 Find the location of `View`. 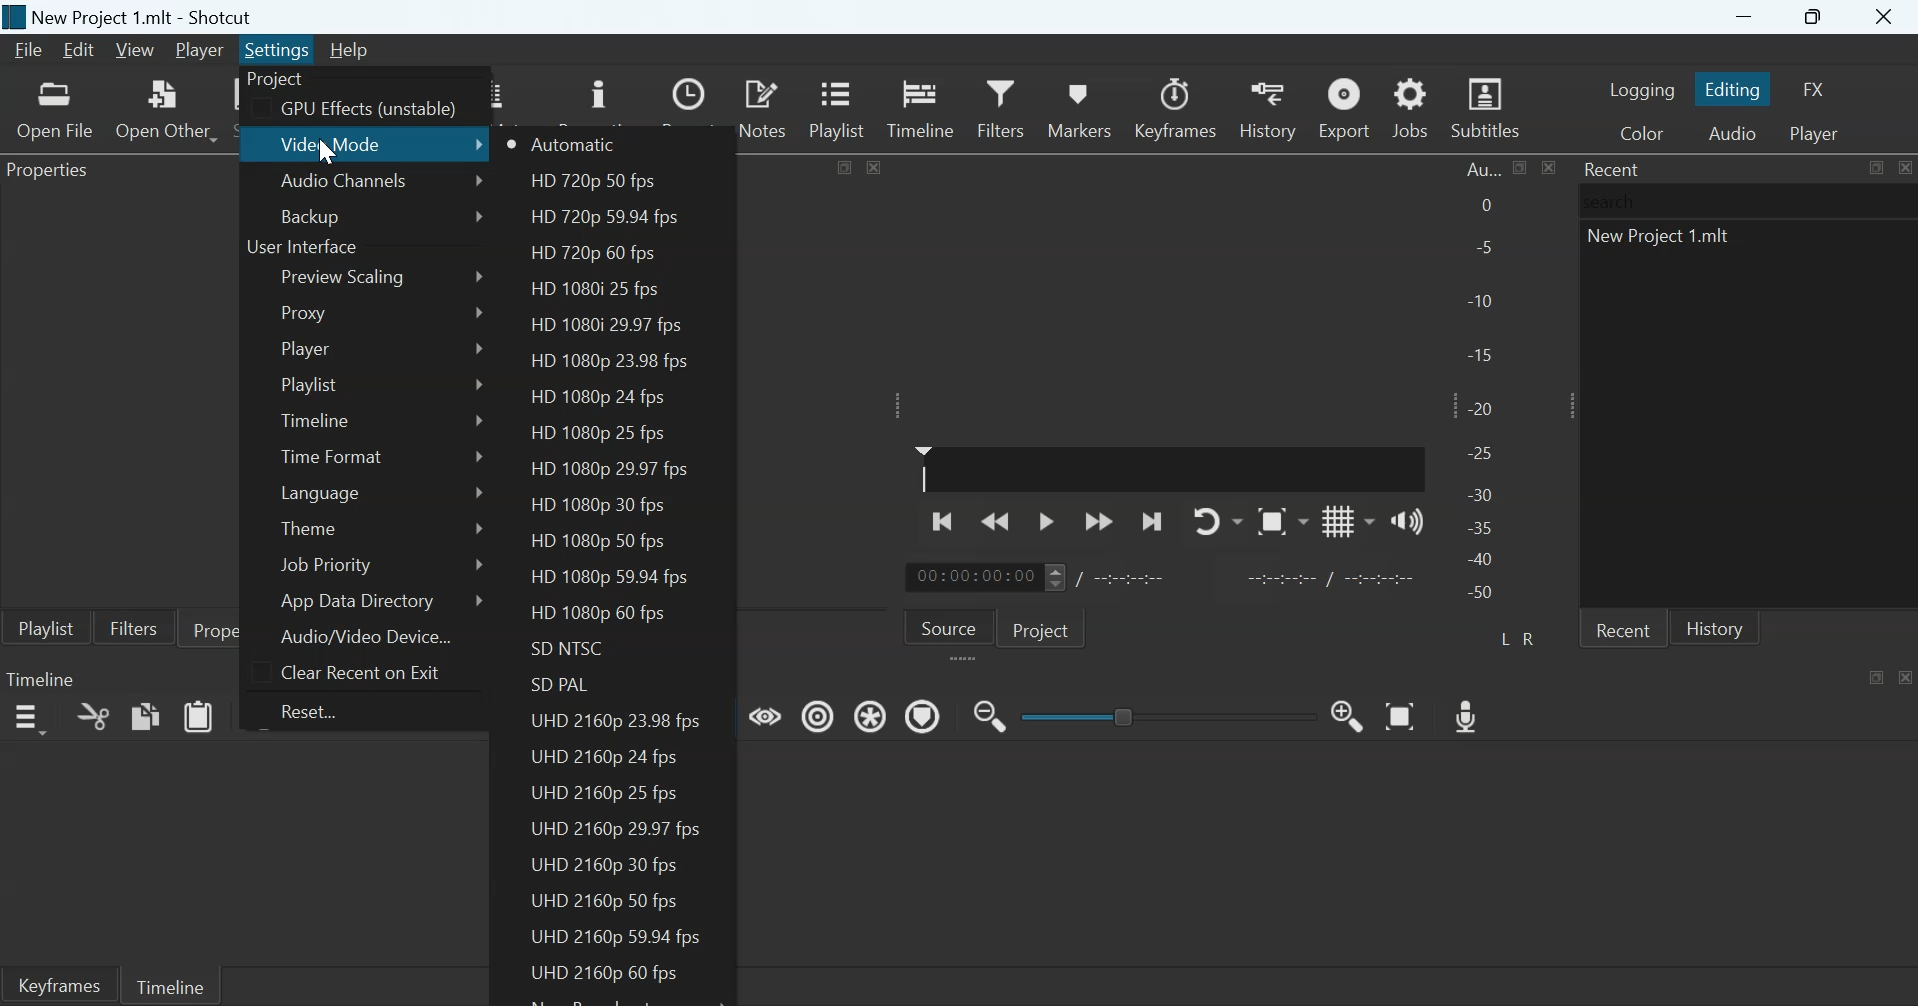

View is located at coordinates (133, 51).